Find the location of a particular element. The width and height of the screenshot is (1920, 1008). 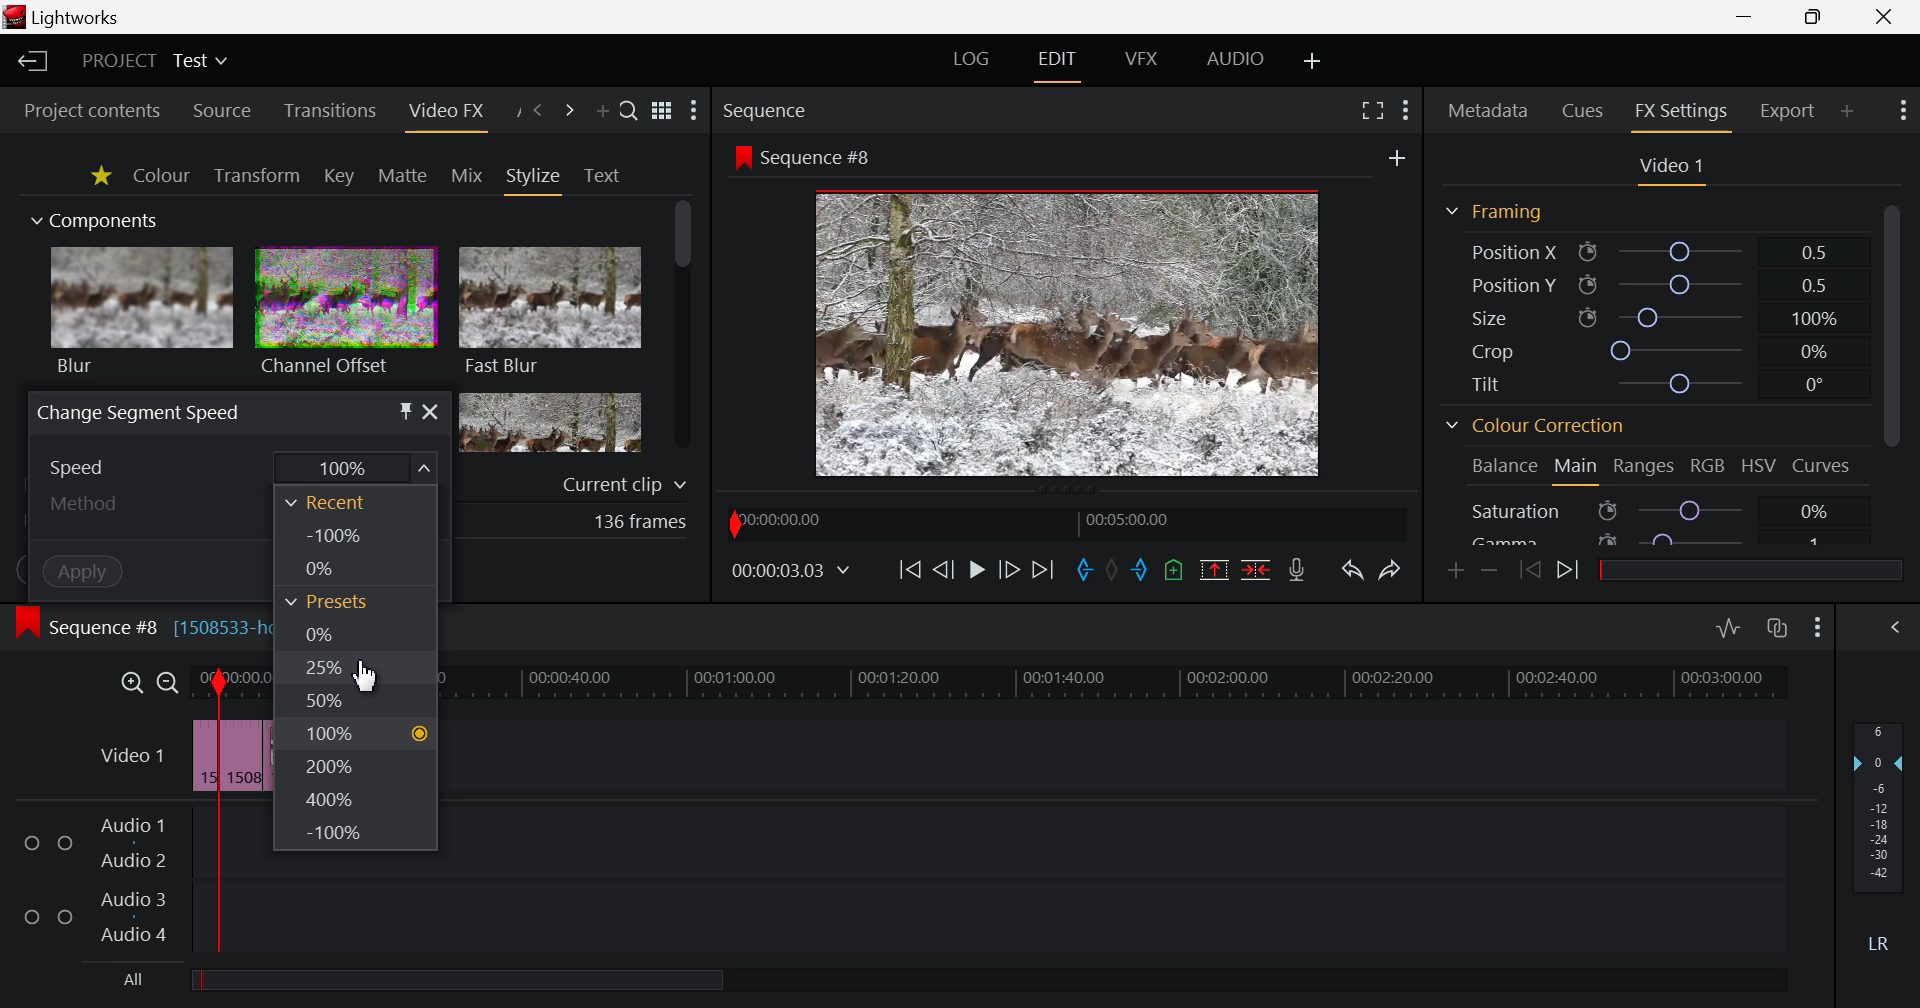

Size is located at coordinates (1649, 317).